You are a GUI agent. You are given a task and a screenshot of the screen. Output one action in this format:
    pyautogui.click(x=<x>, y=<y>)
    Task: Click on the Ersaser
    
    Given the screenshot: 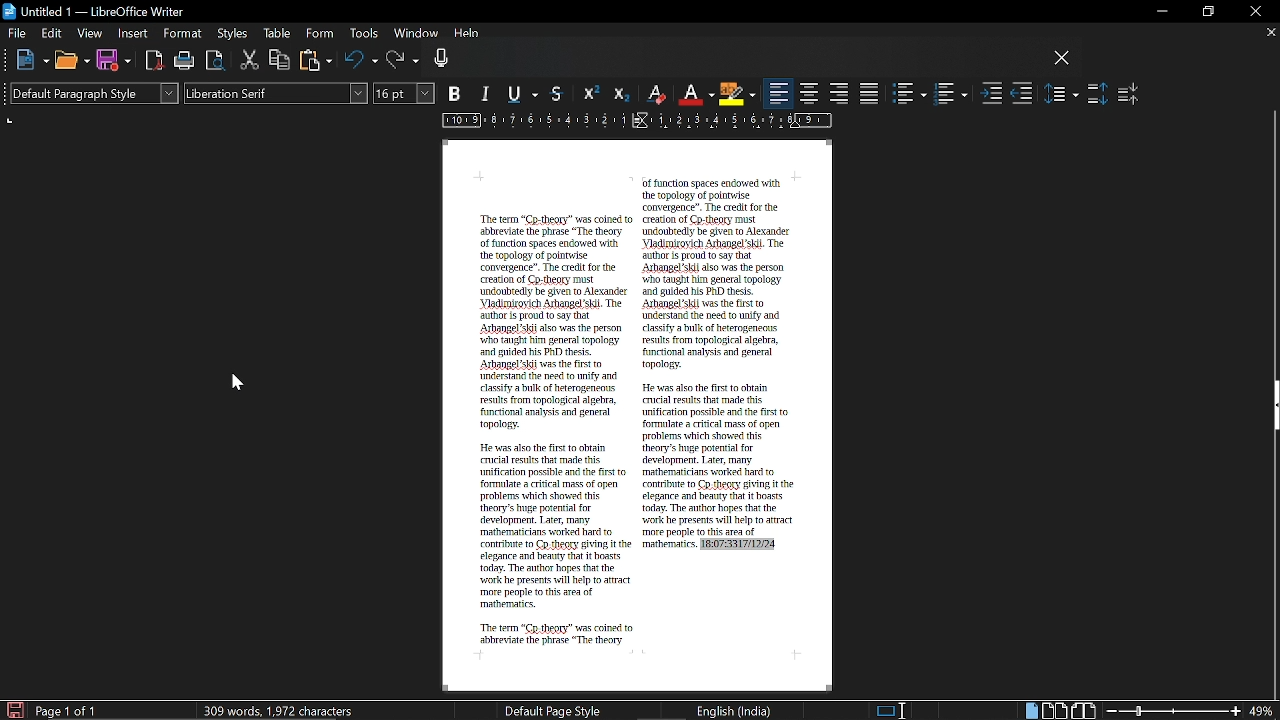 What is the action you would take?
    pyautogui.click(x=657, y=95)
    